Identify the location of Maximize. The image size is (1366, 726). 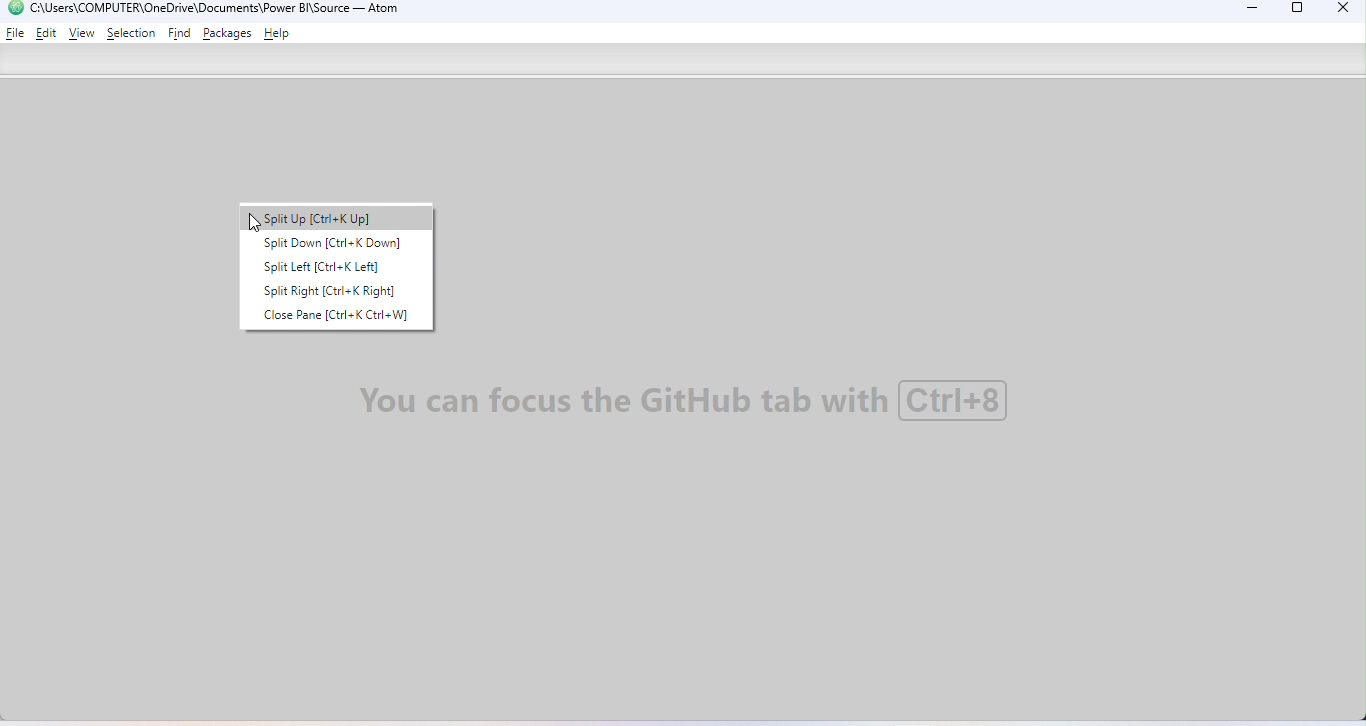
(1298, 11).